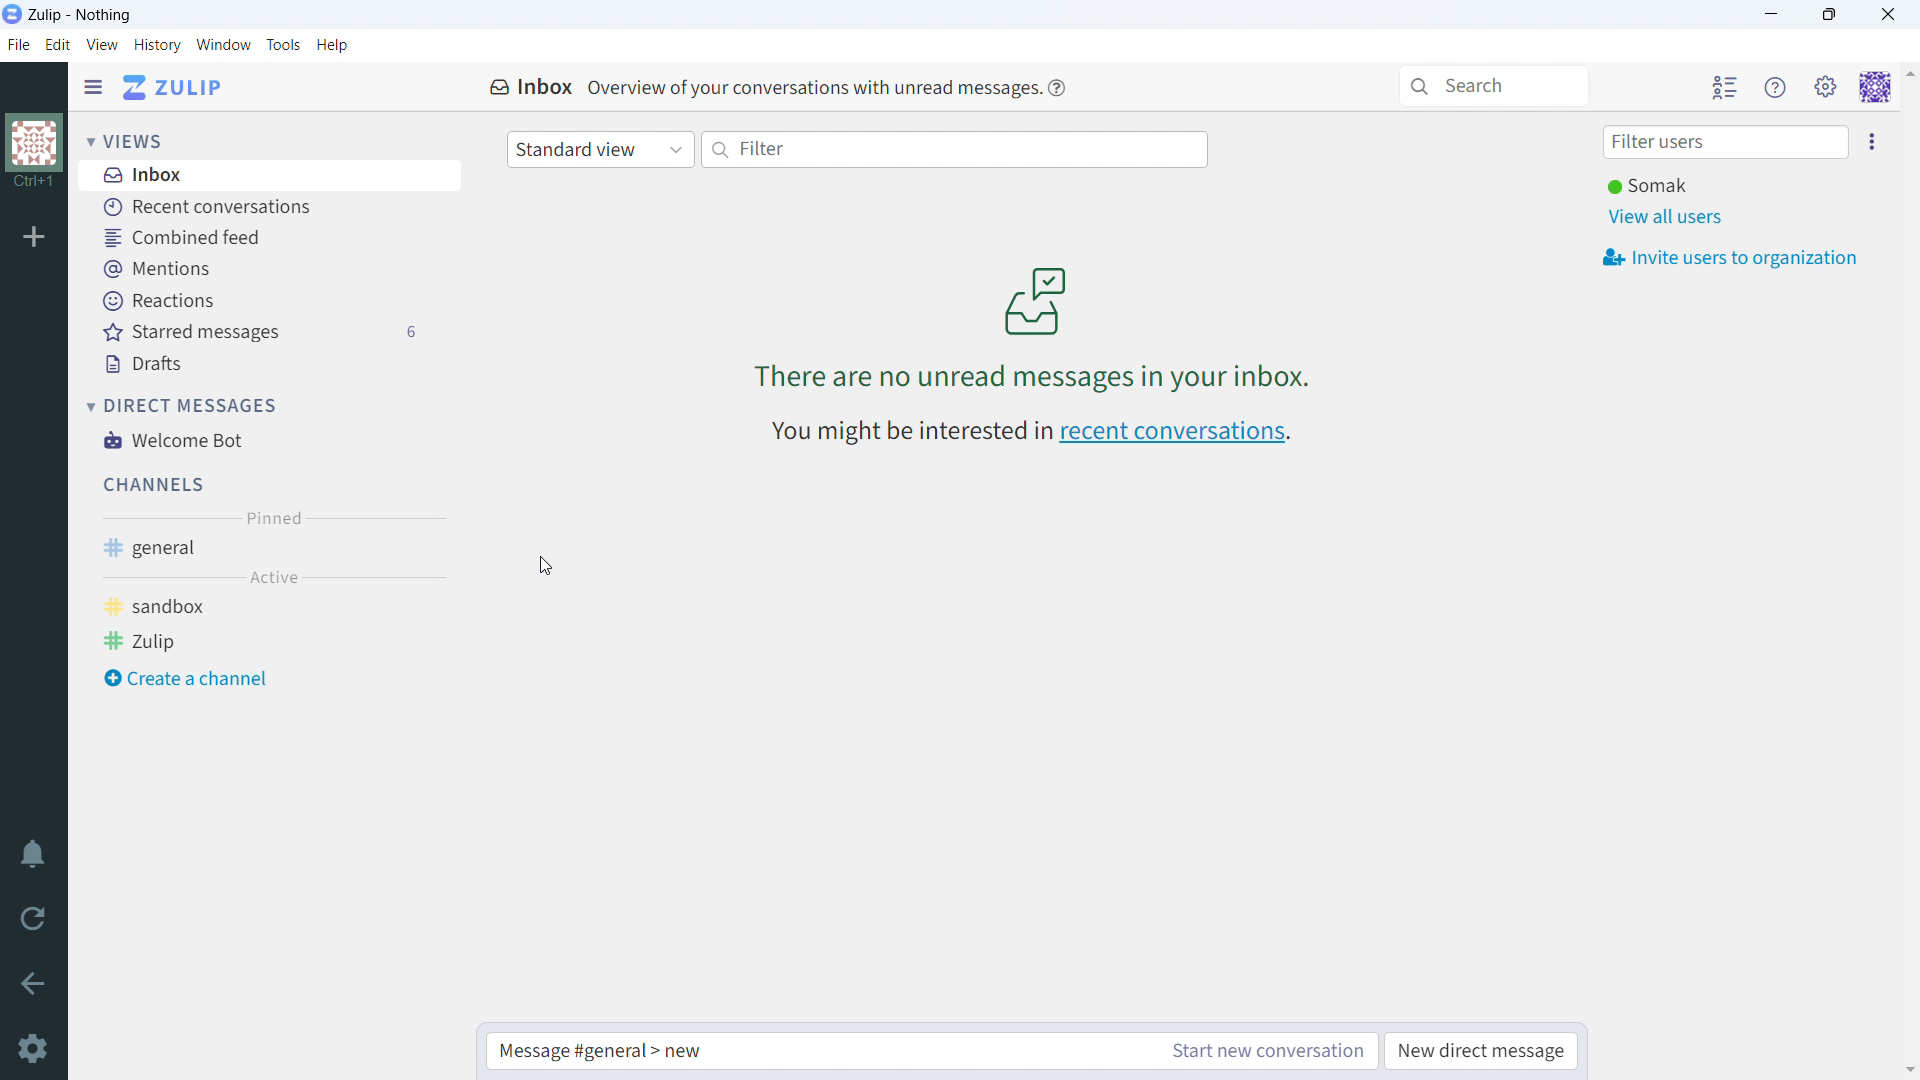 The height and width of the screenshot is (1080, 1920). I want to click on history, so click(156, 45).